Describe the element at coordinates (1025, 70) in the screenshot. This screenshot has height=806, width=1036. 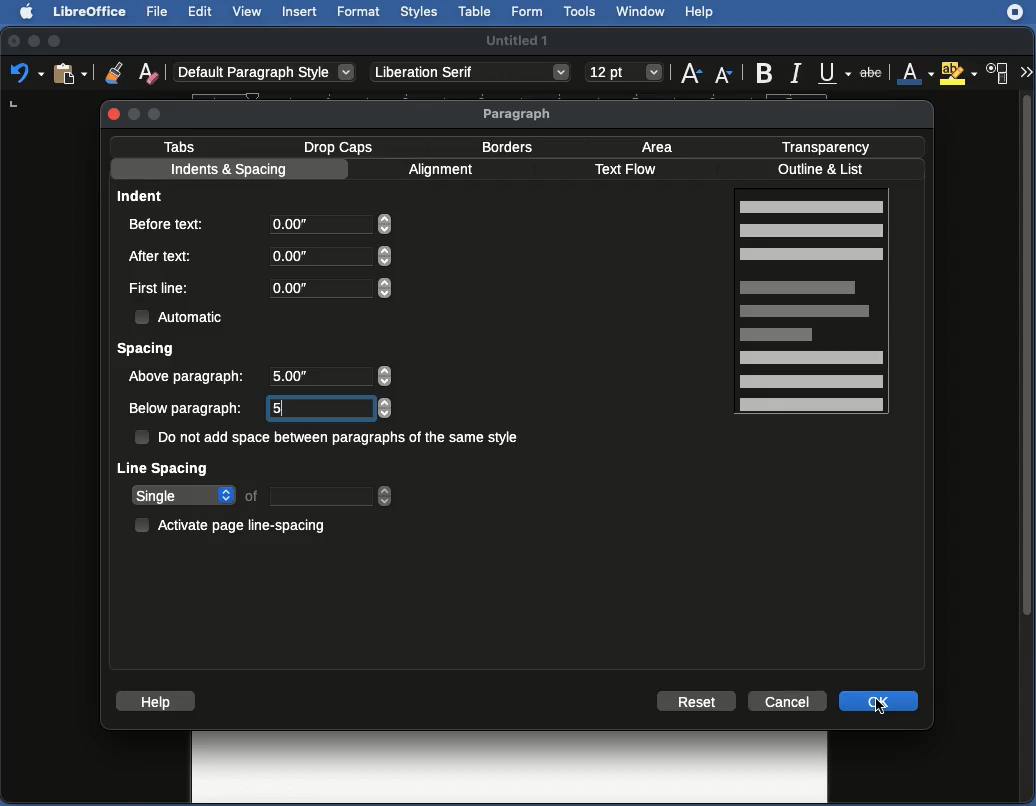
I see `More` at that location.